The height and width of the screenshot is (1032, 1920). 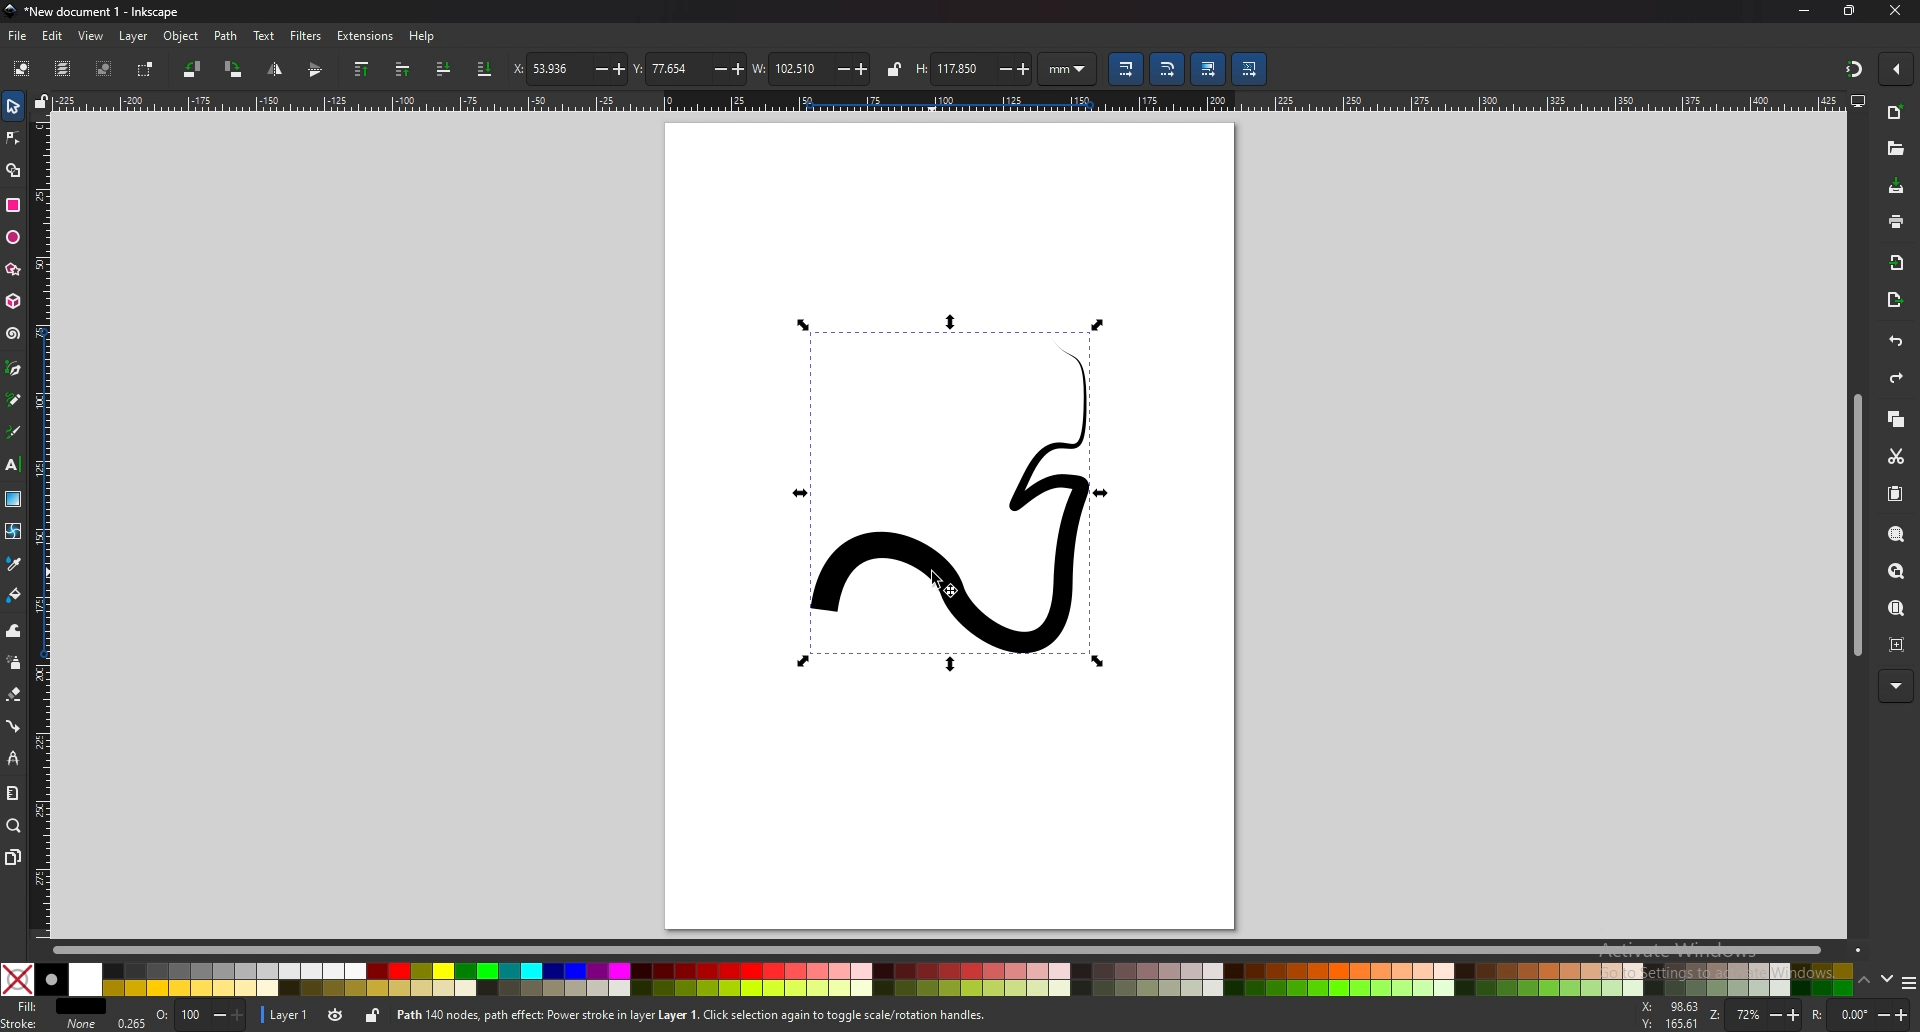 I want to click on eraser, so click(x=13, y=694).